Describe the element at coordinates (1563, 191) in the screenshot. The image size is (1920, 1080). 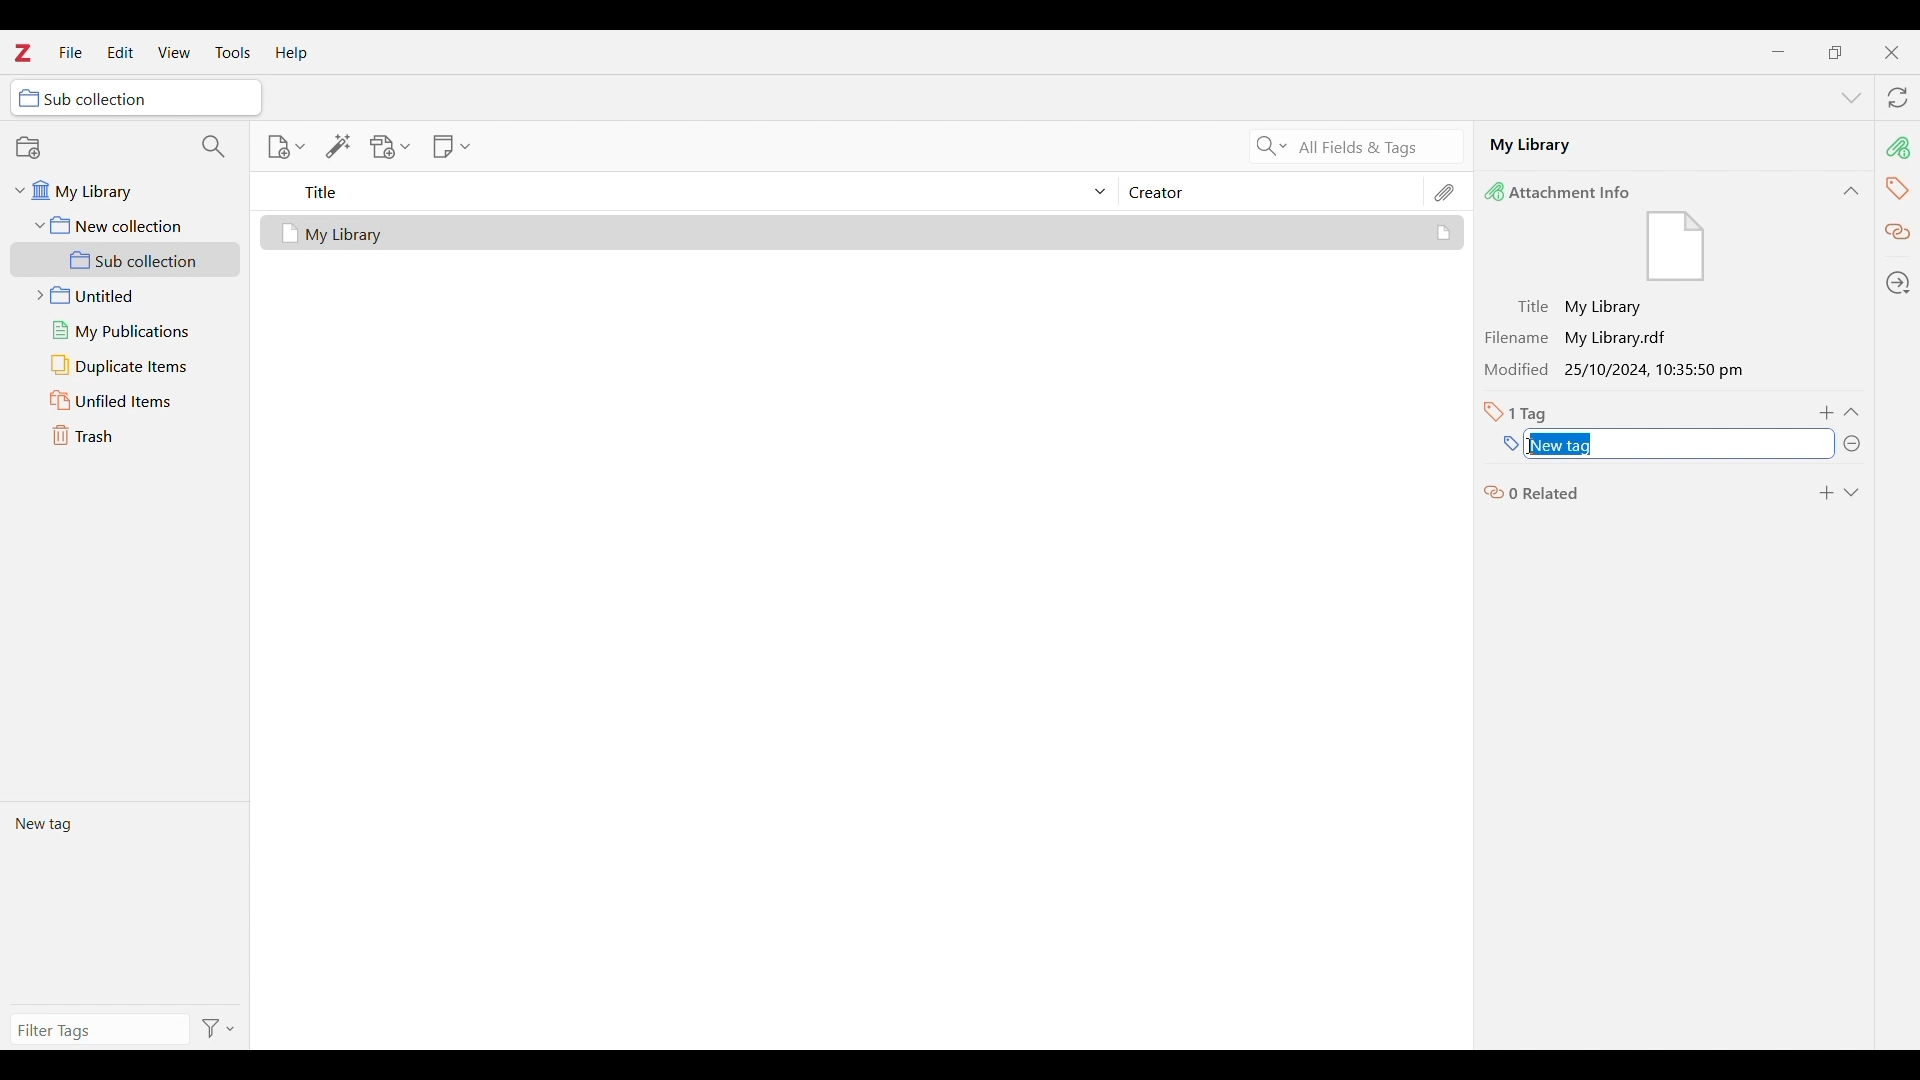
I see `Attachment Info` at that location.